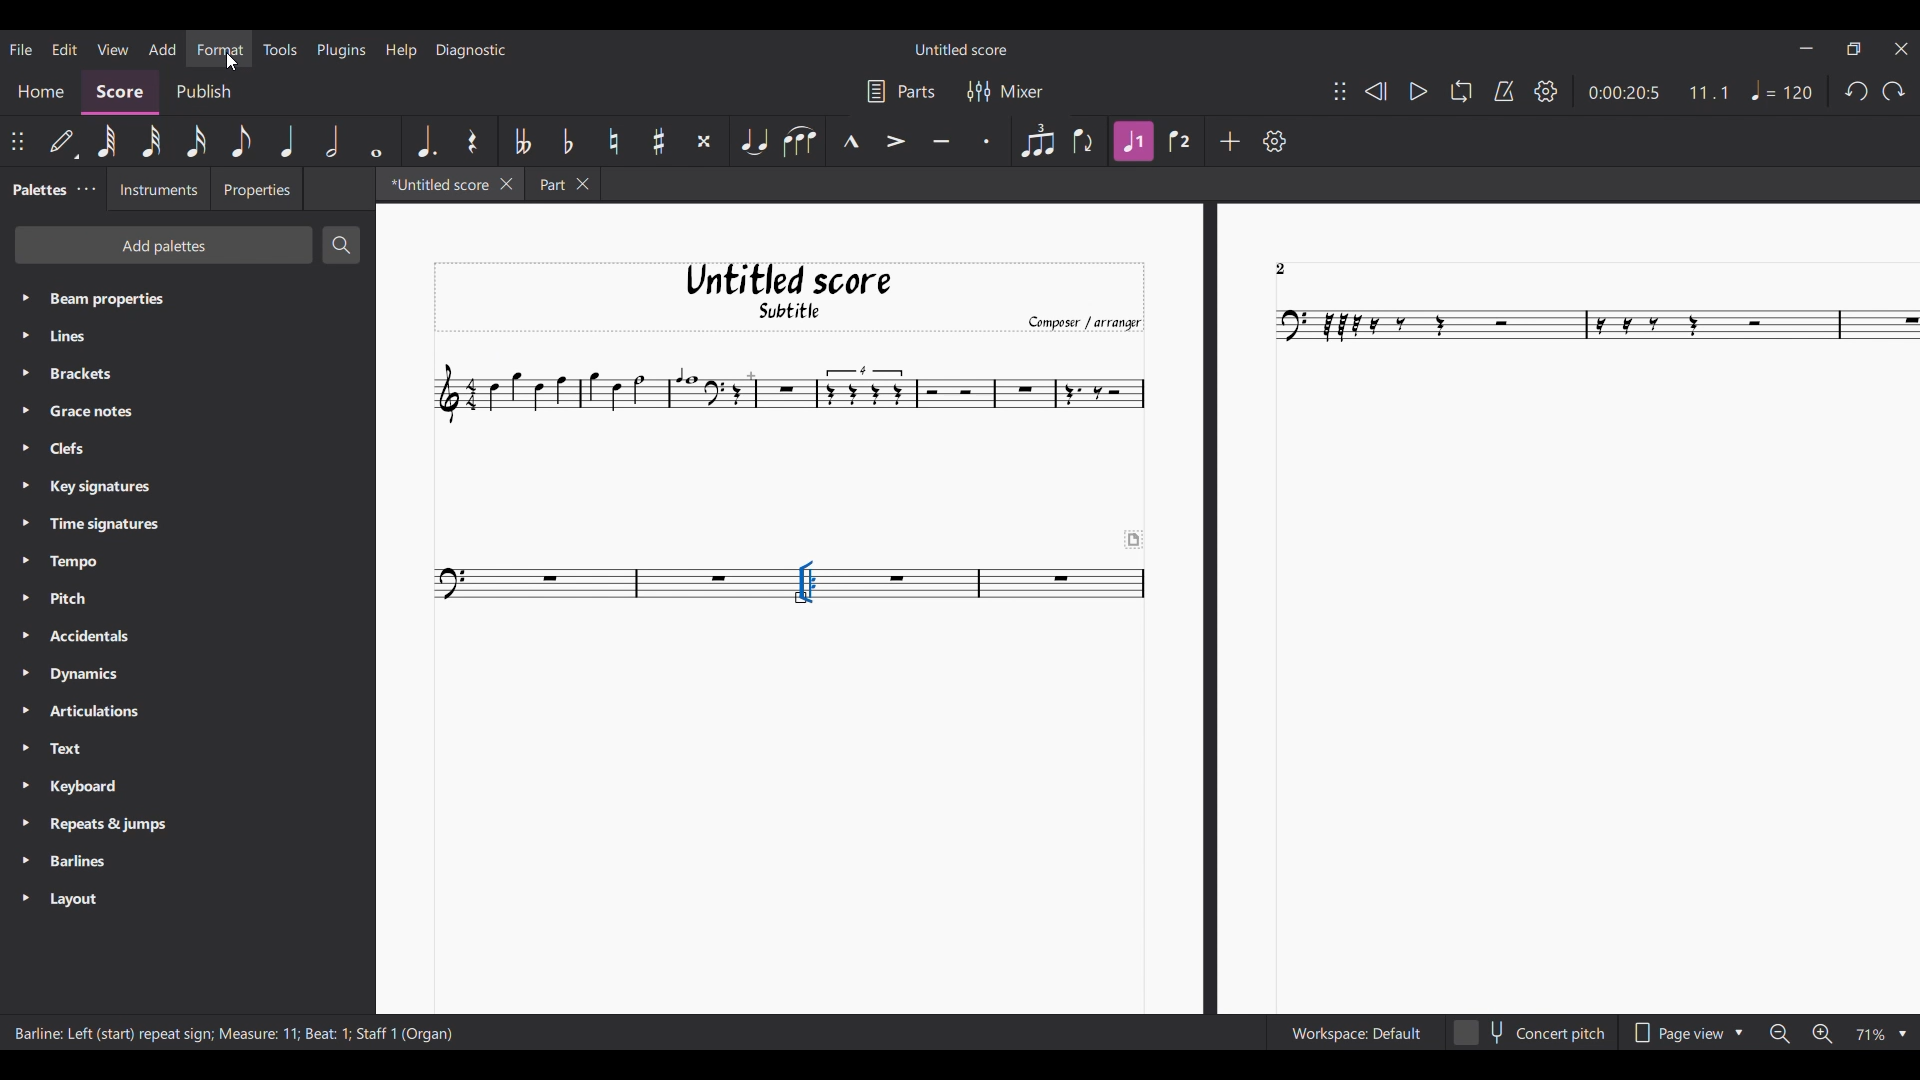  I want to click on Properties tab, so click(257, 188).